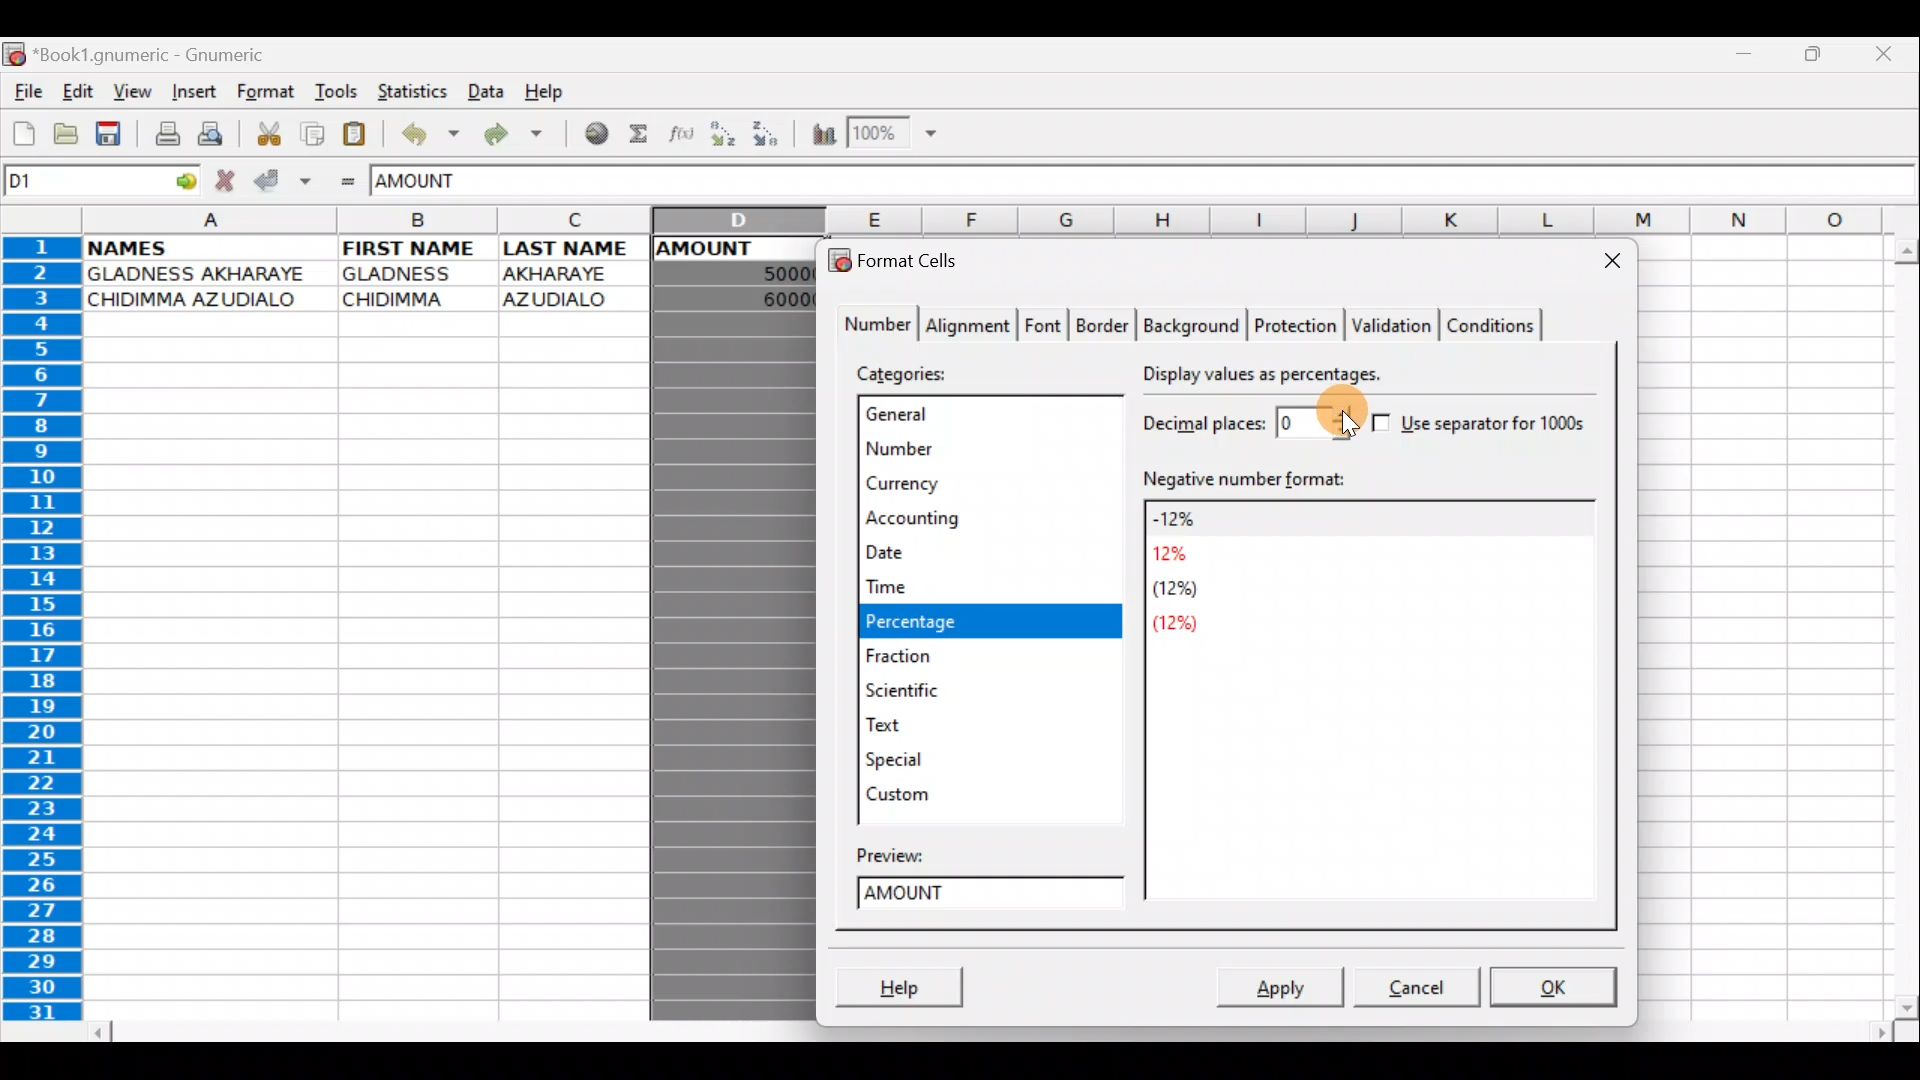  I want to click on Text, so click(906, 725).